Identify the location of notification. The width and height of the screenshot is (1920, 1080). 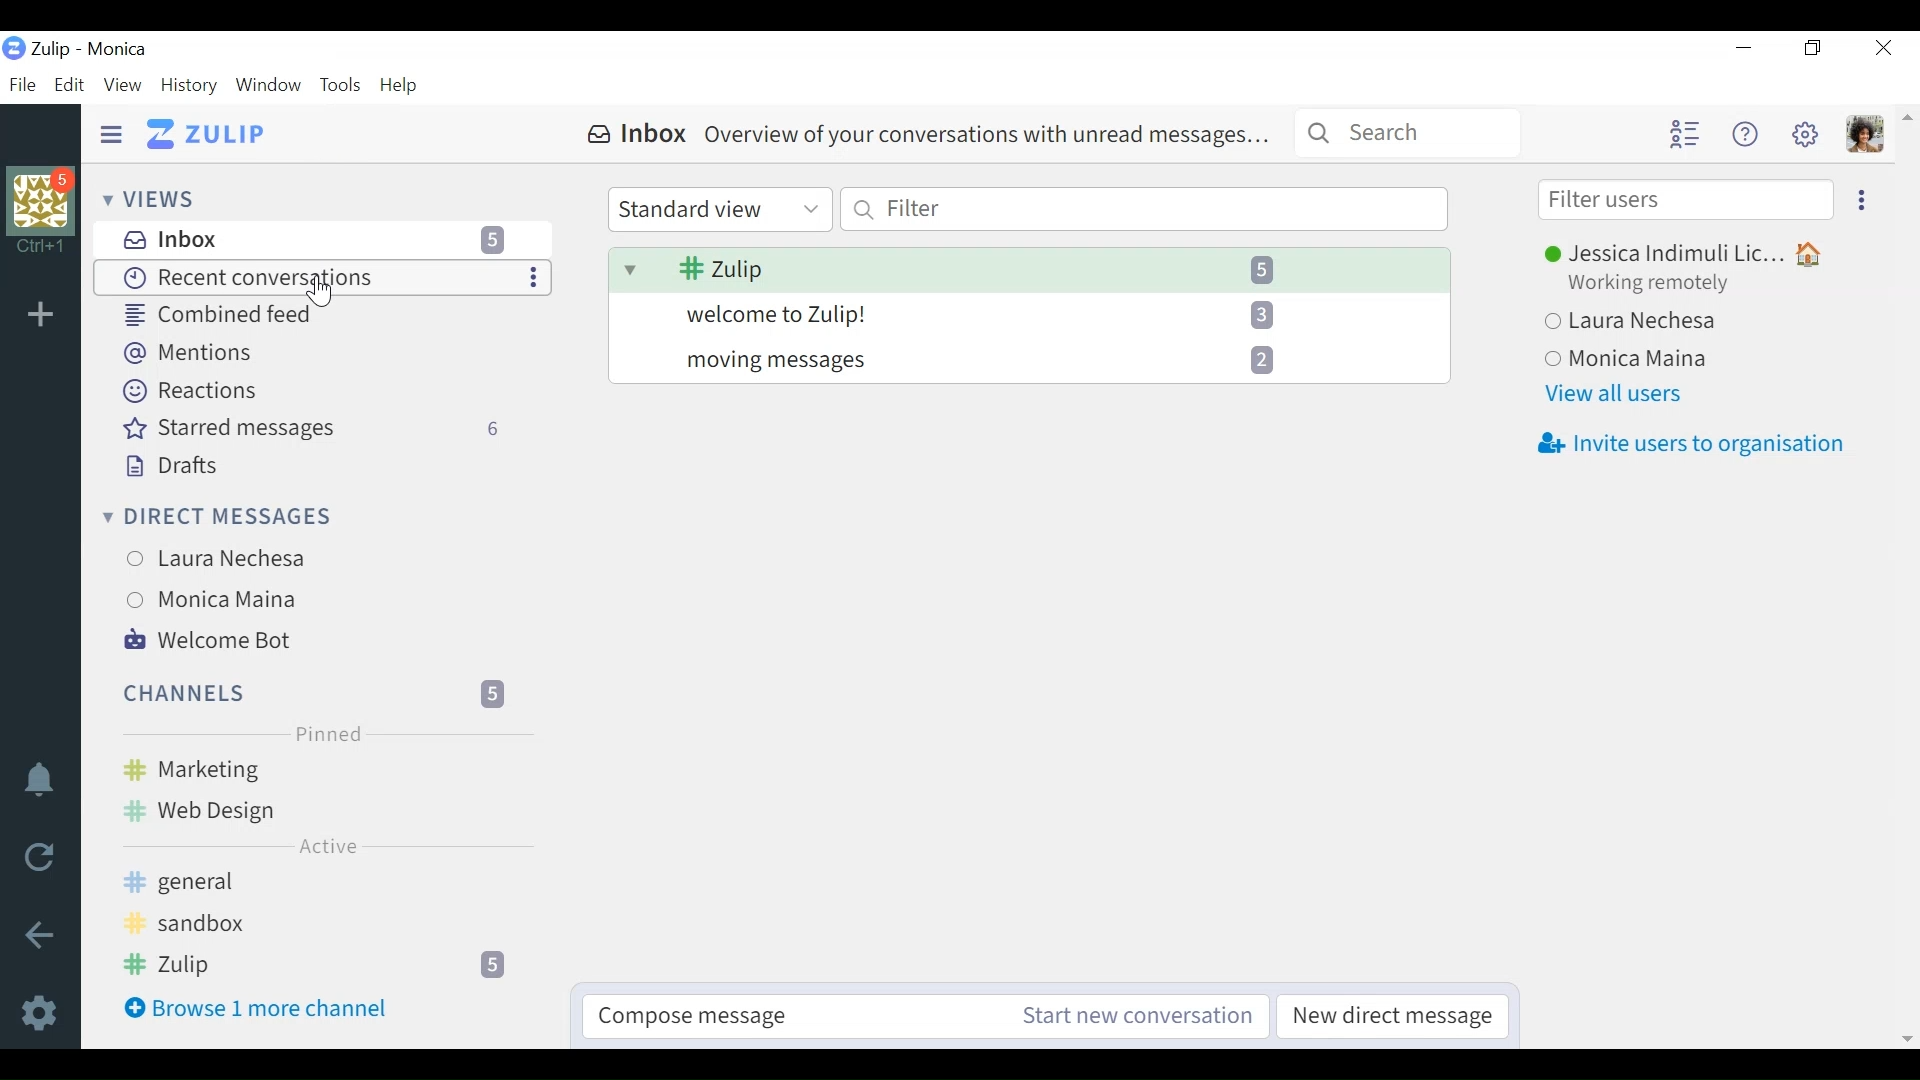
(40, 781).